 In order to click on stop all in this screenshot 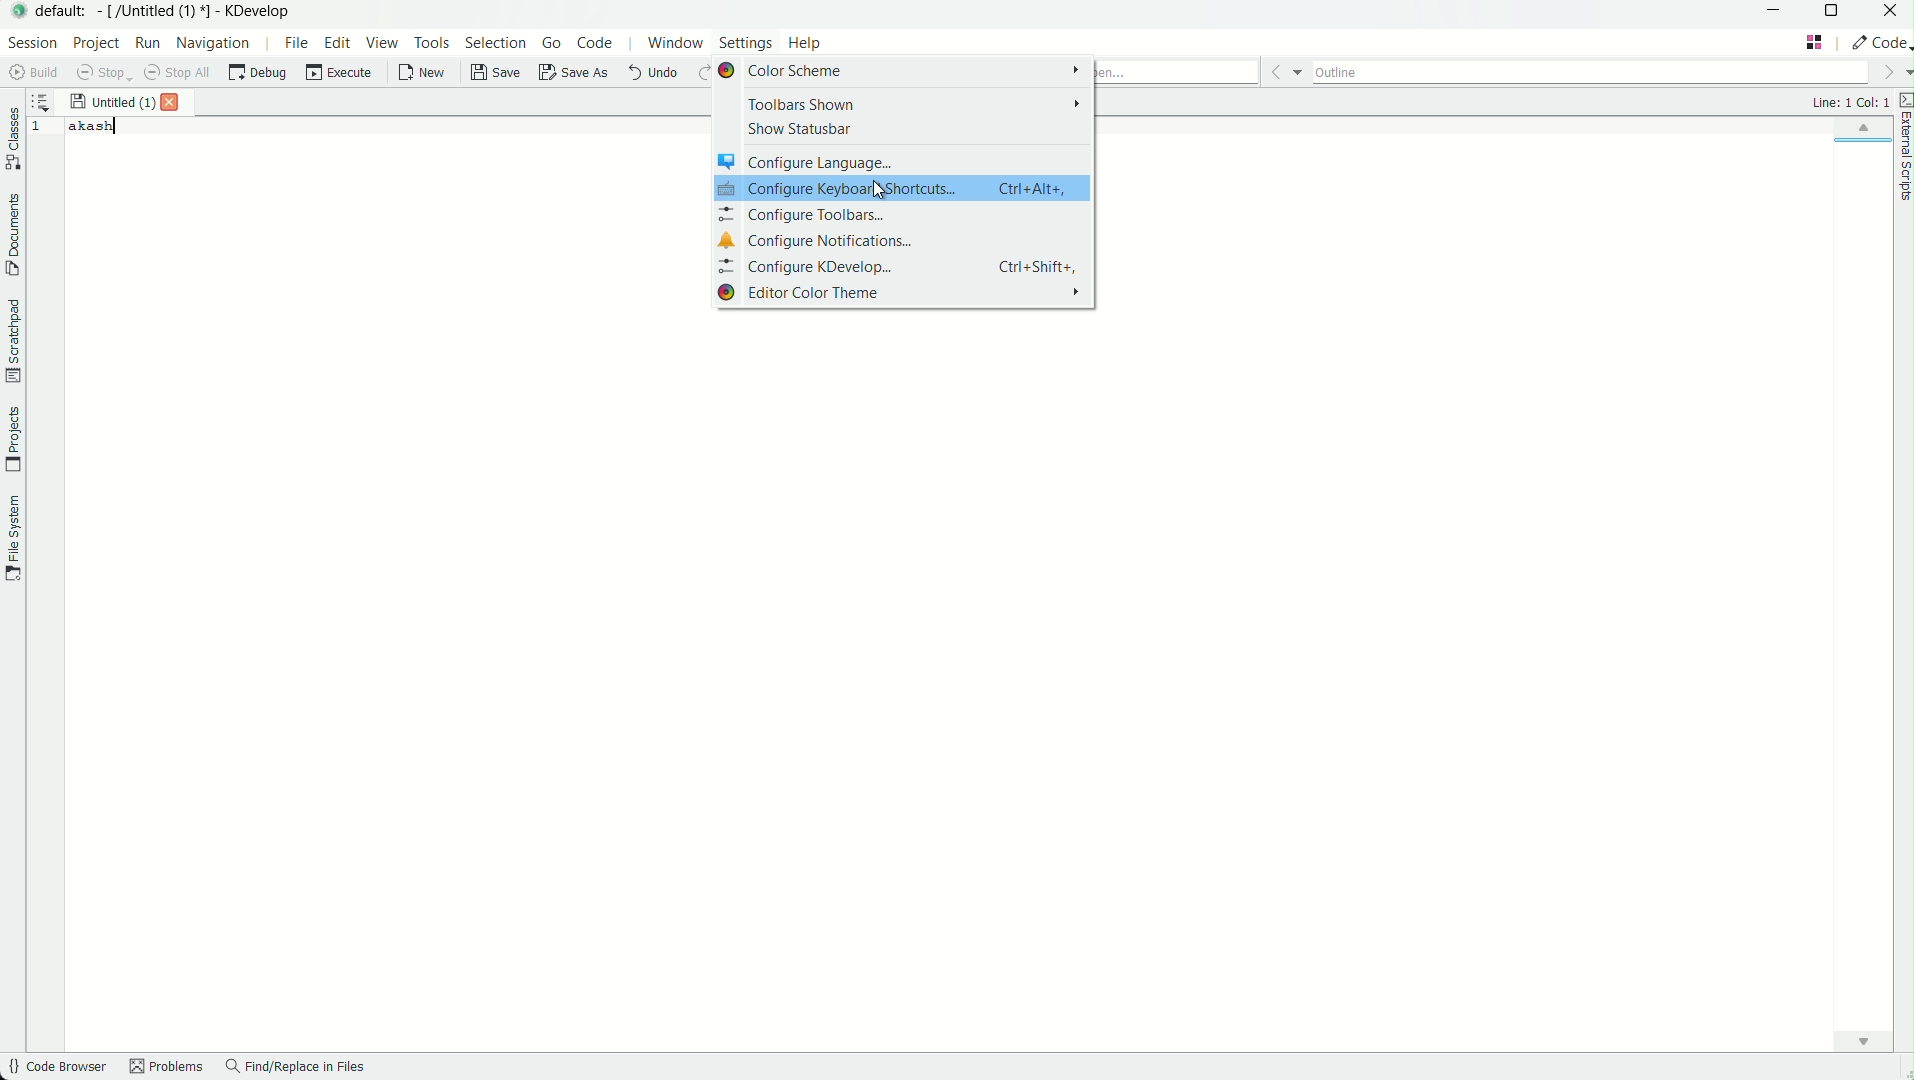, I will do `click(180, 73)`.